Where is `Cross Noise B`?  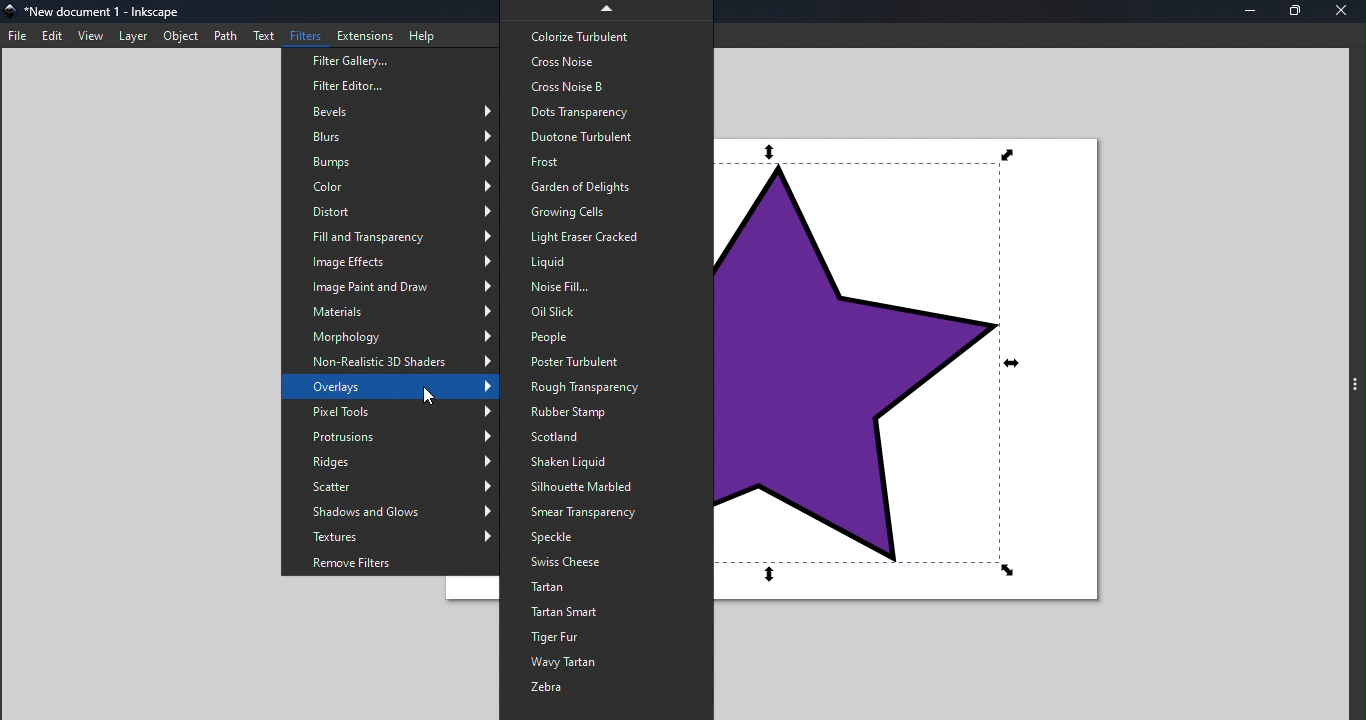
Cross Noise B is located at coordinates (606, 87).